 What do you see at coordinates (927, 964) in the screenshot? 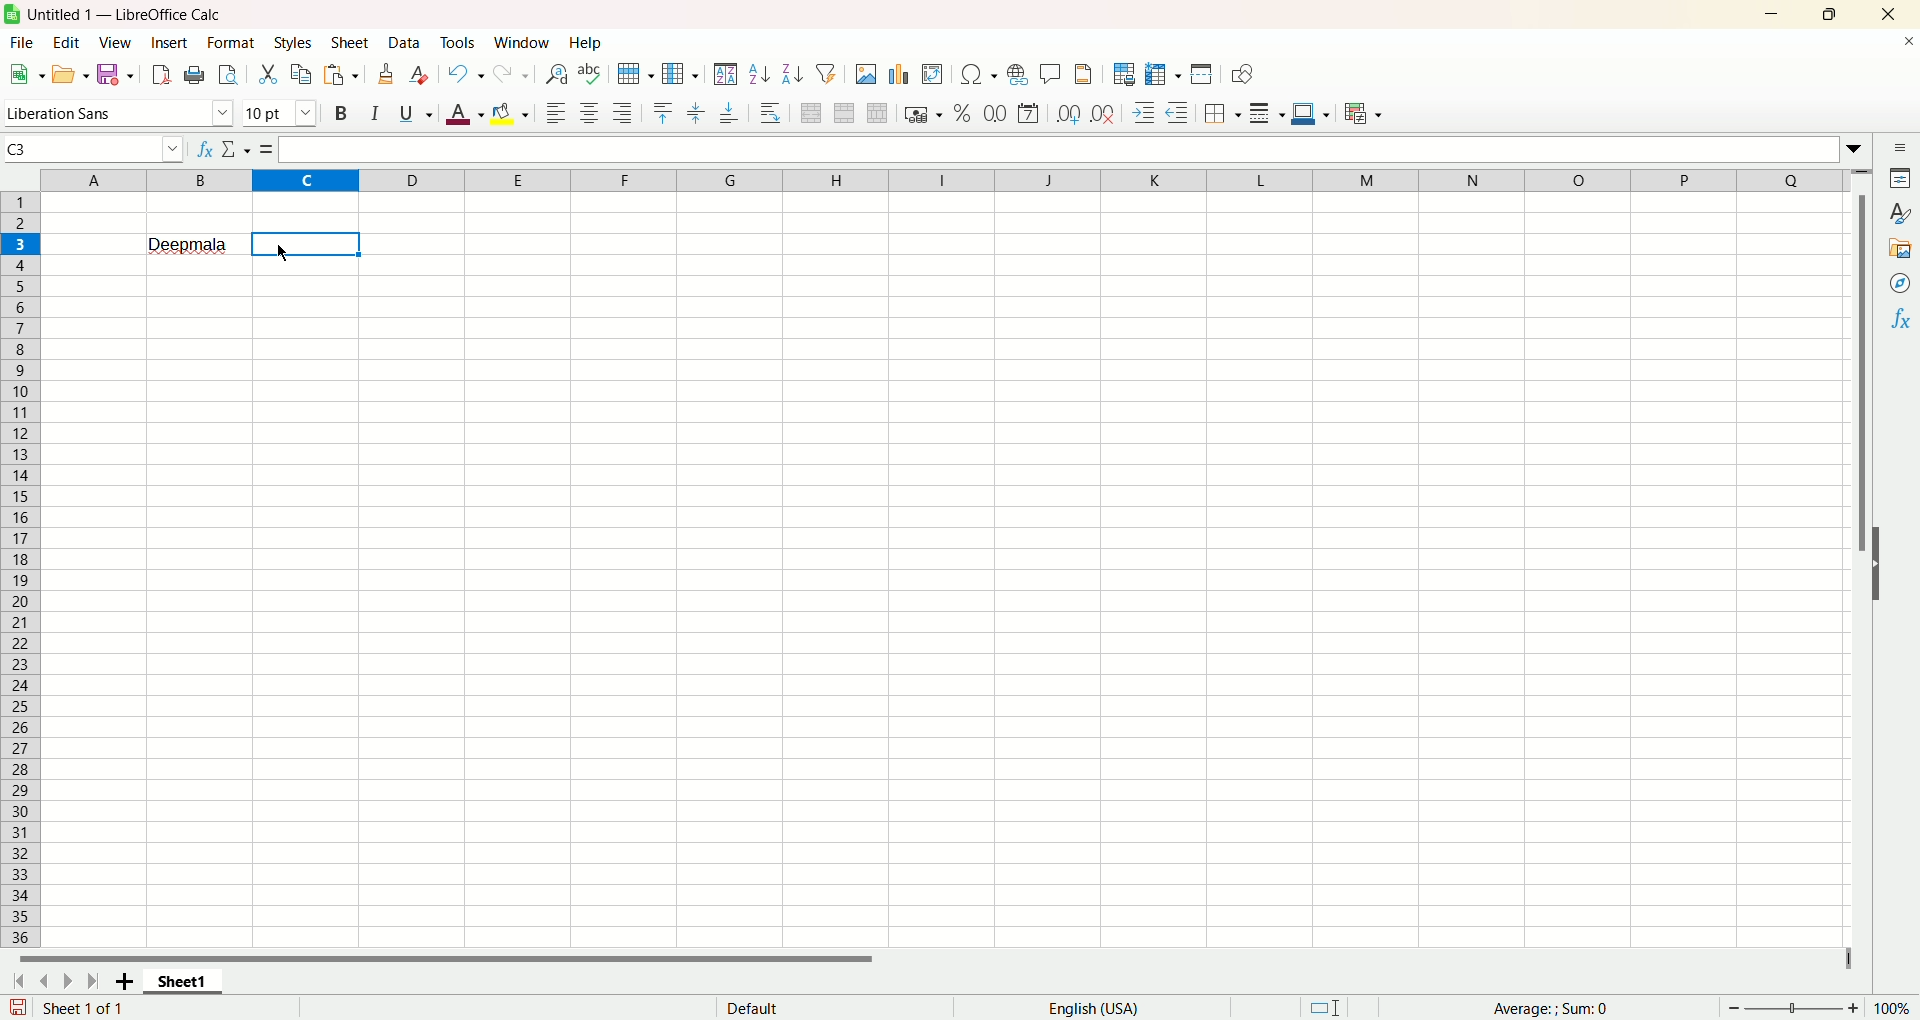
I see `horizontal scroll bar` at bounding box center [927, 964].